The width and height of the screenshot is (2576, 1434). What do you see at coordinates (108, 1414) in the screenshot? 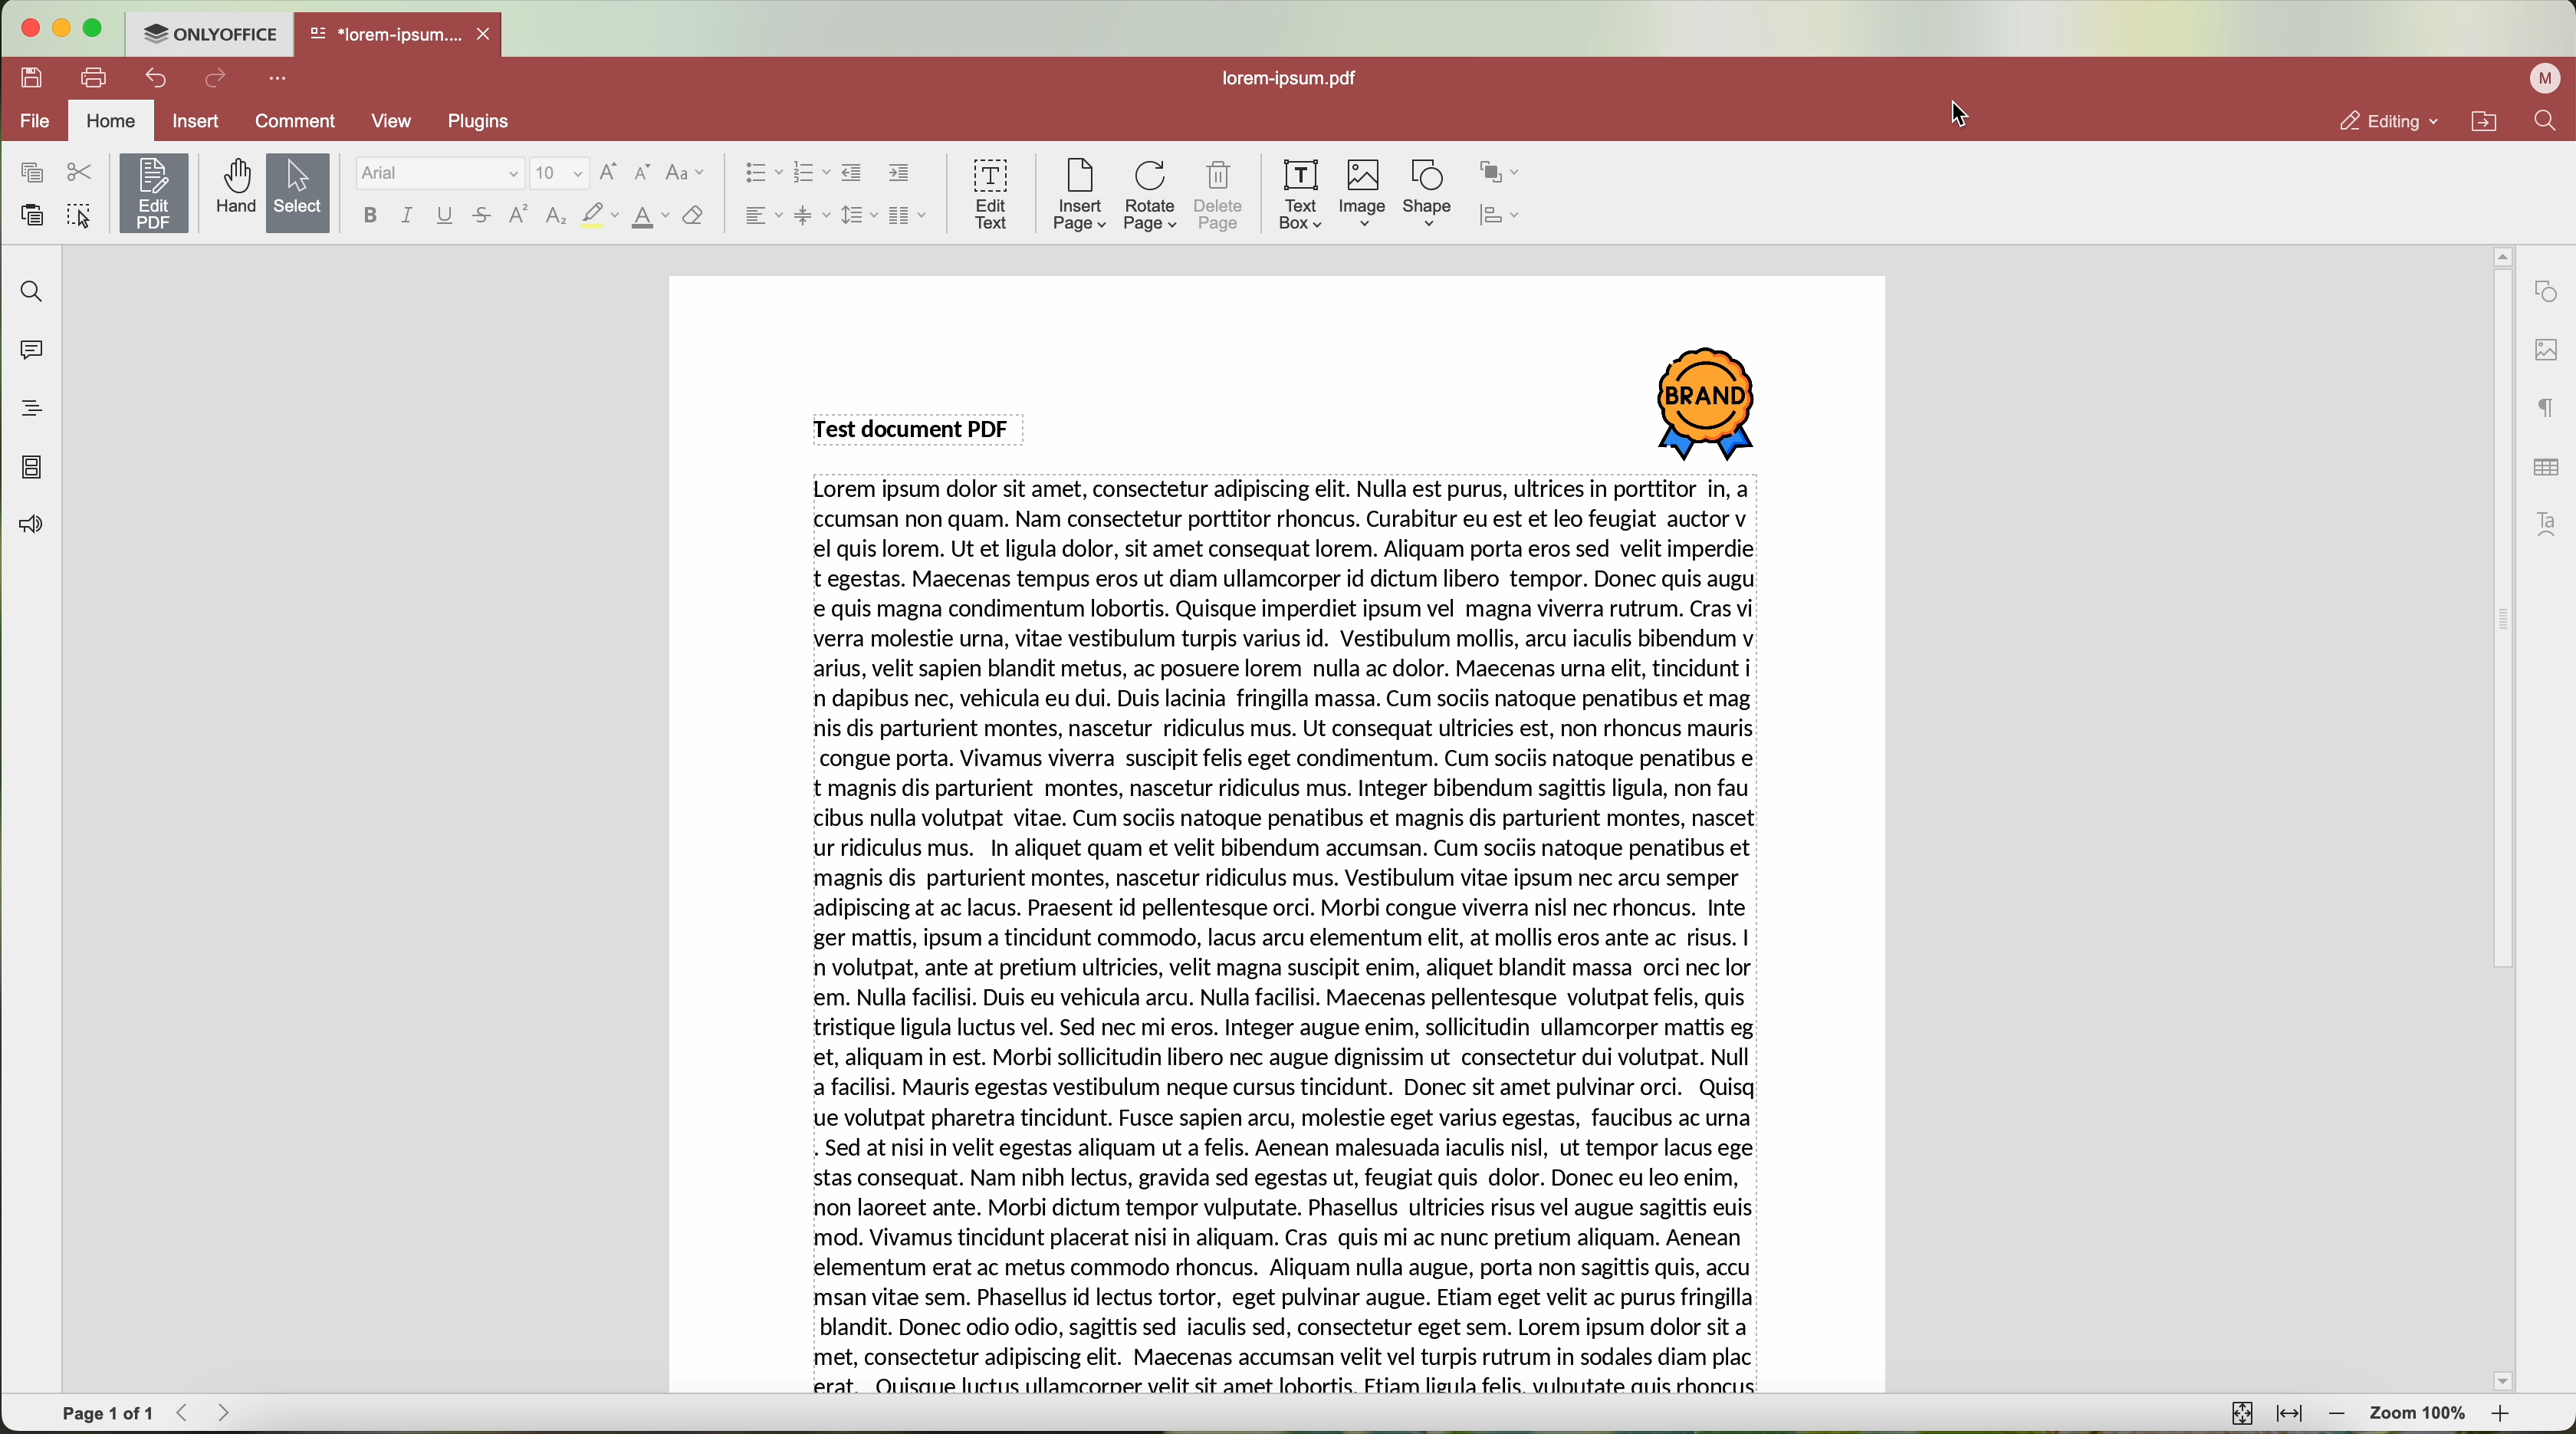
I see `page 1 of 1` at bounding box center [108, 1414].